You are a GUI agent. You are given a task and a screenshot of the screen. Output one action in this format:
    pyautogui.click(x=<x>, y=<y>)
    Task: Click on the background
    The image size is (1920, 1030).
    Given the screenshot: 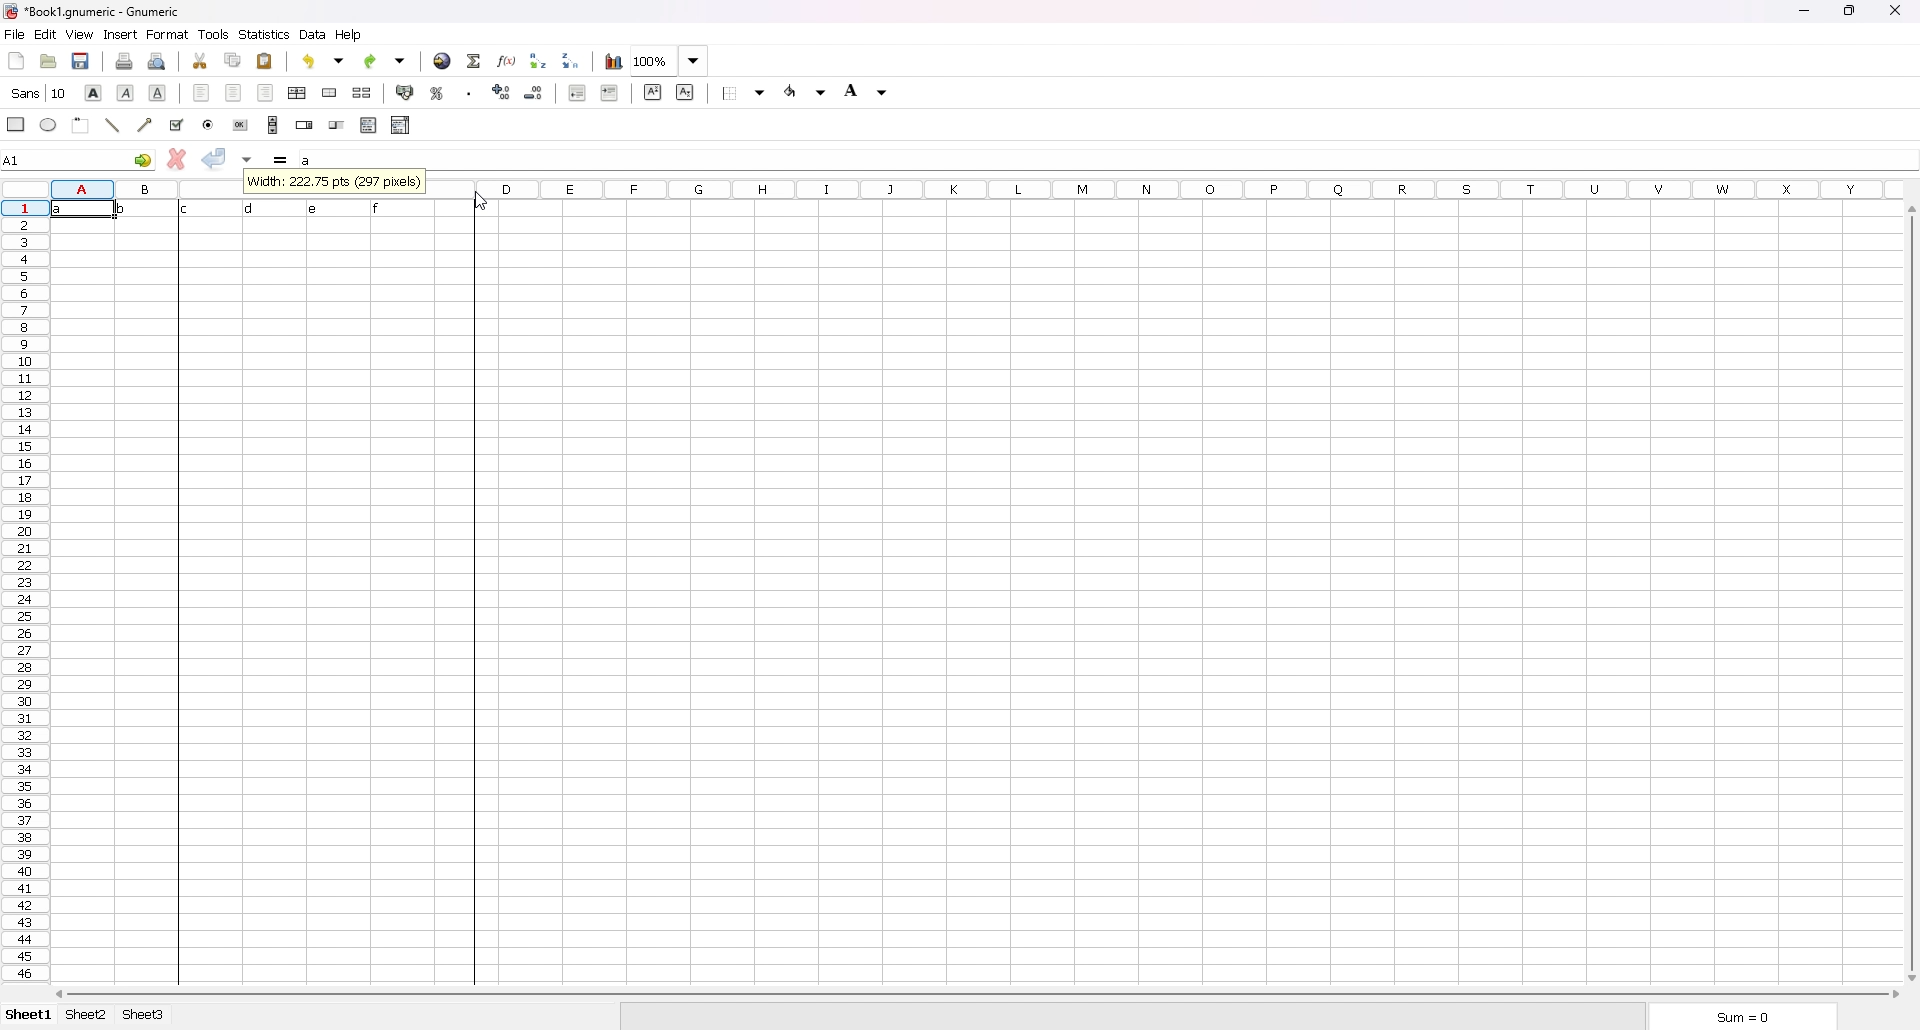 What is the action you would take?
    pyautogui.click(x=868, y=90)
    